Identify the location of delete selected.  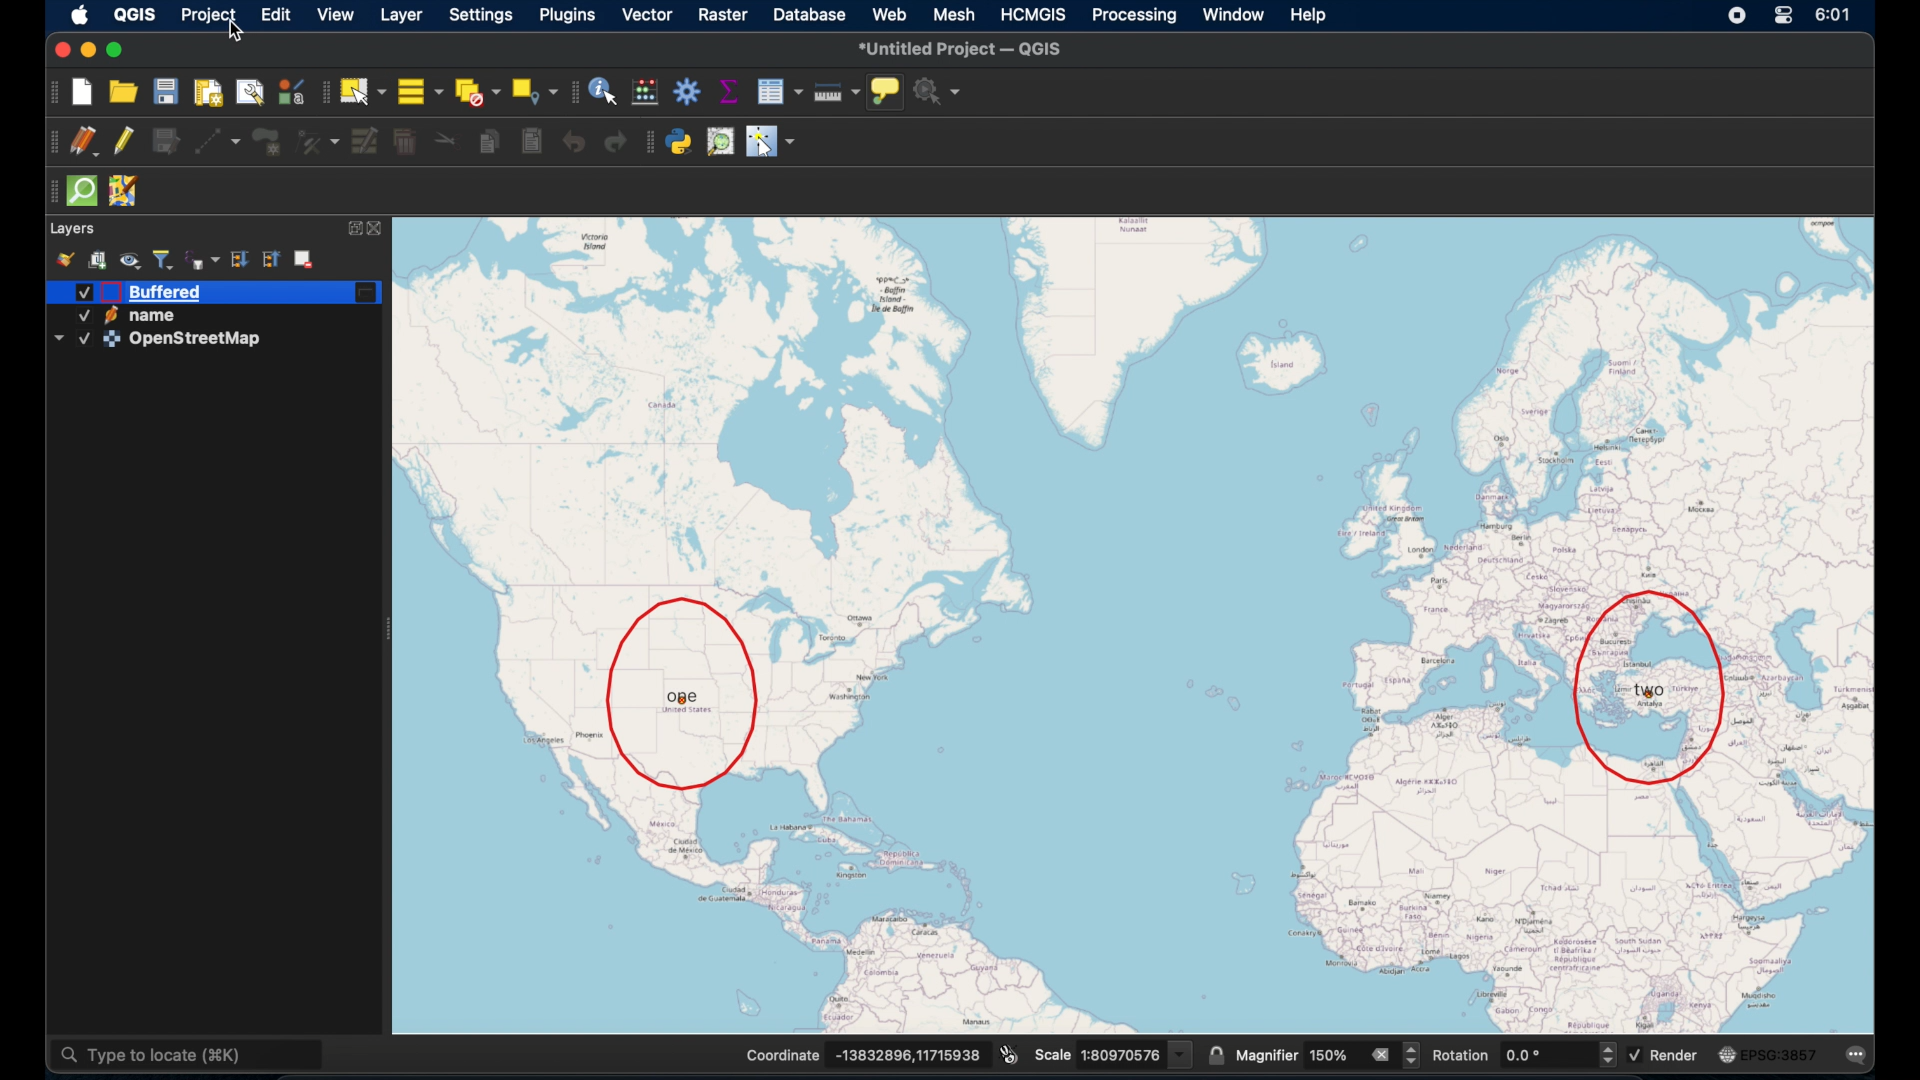
(407, 140).